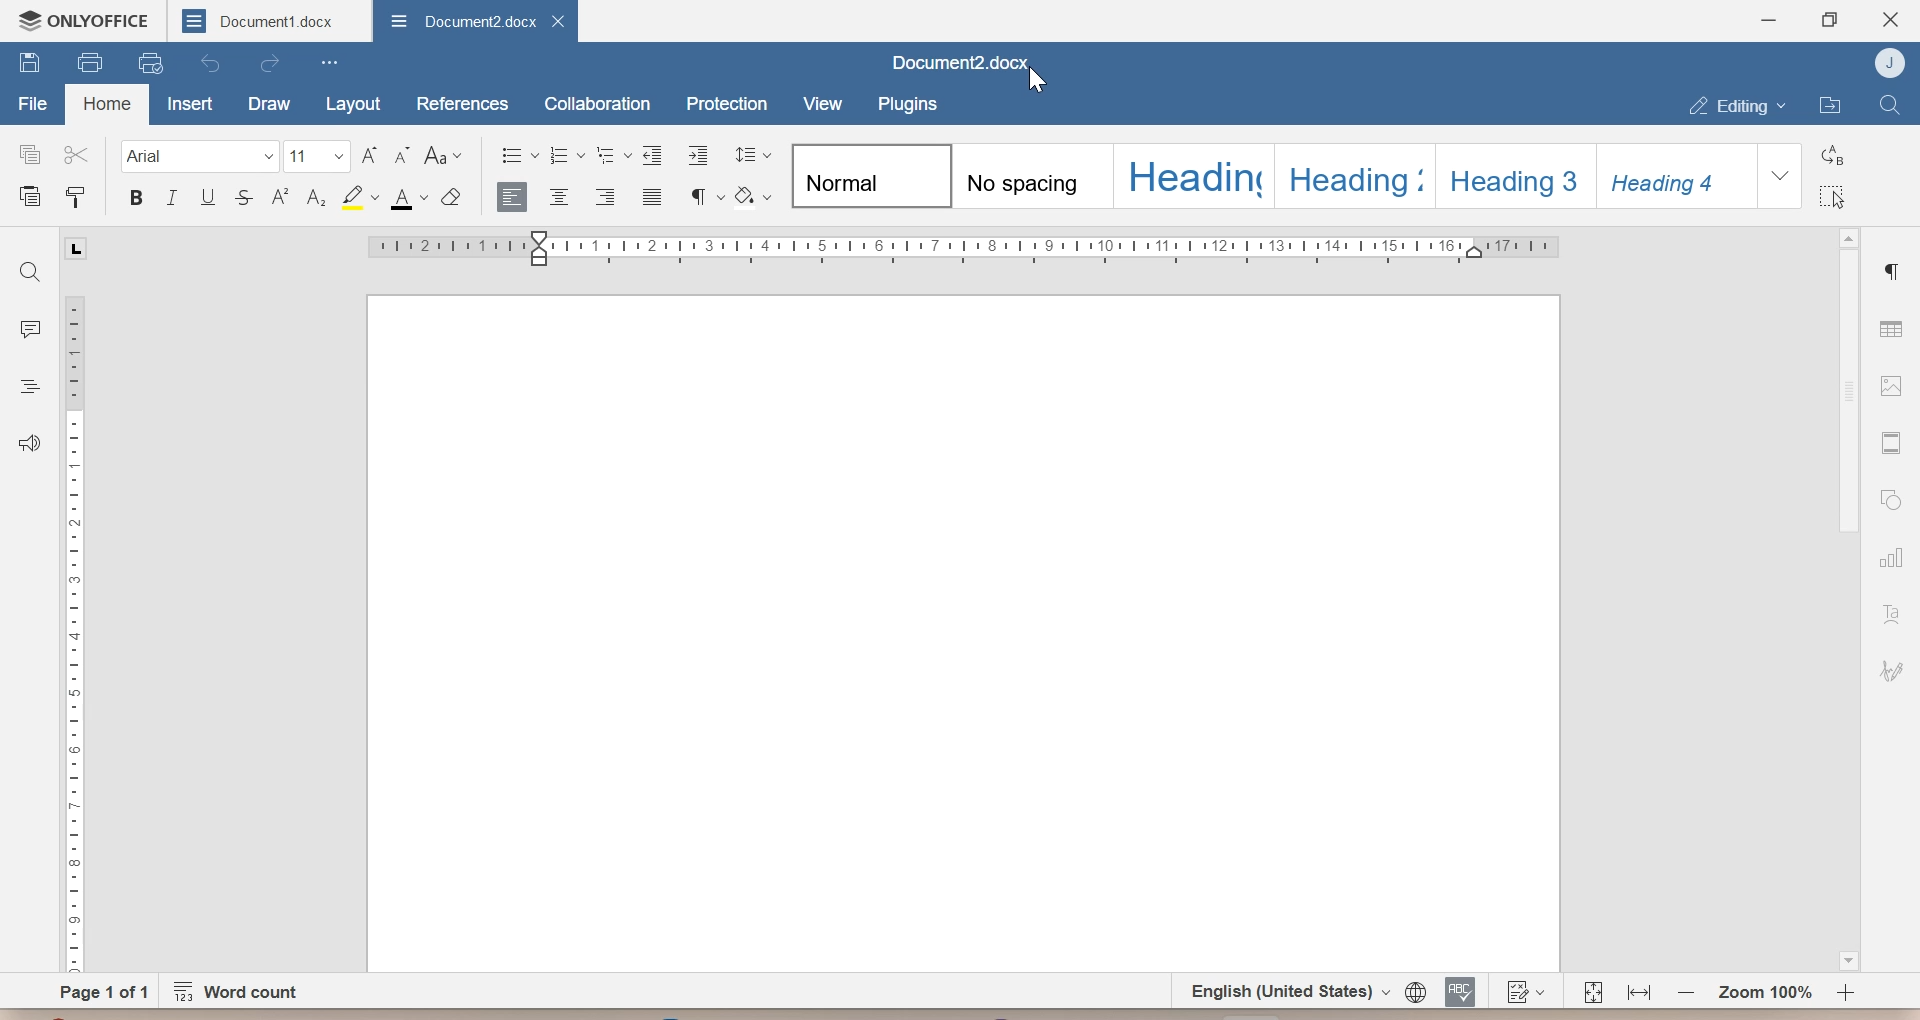 The width and height of the screenshot is (1920, 1020). Describe the element at coordinates (279, 200) in the screenshot. I see `Superscript` at that location.